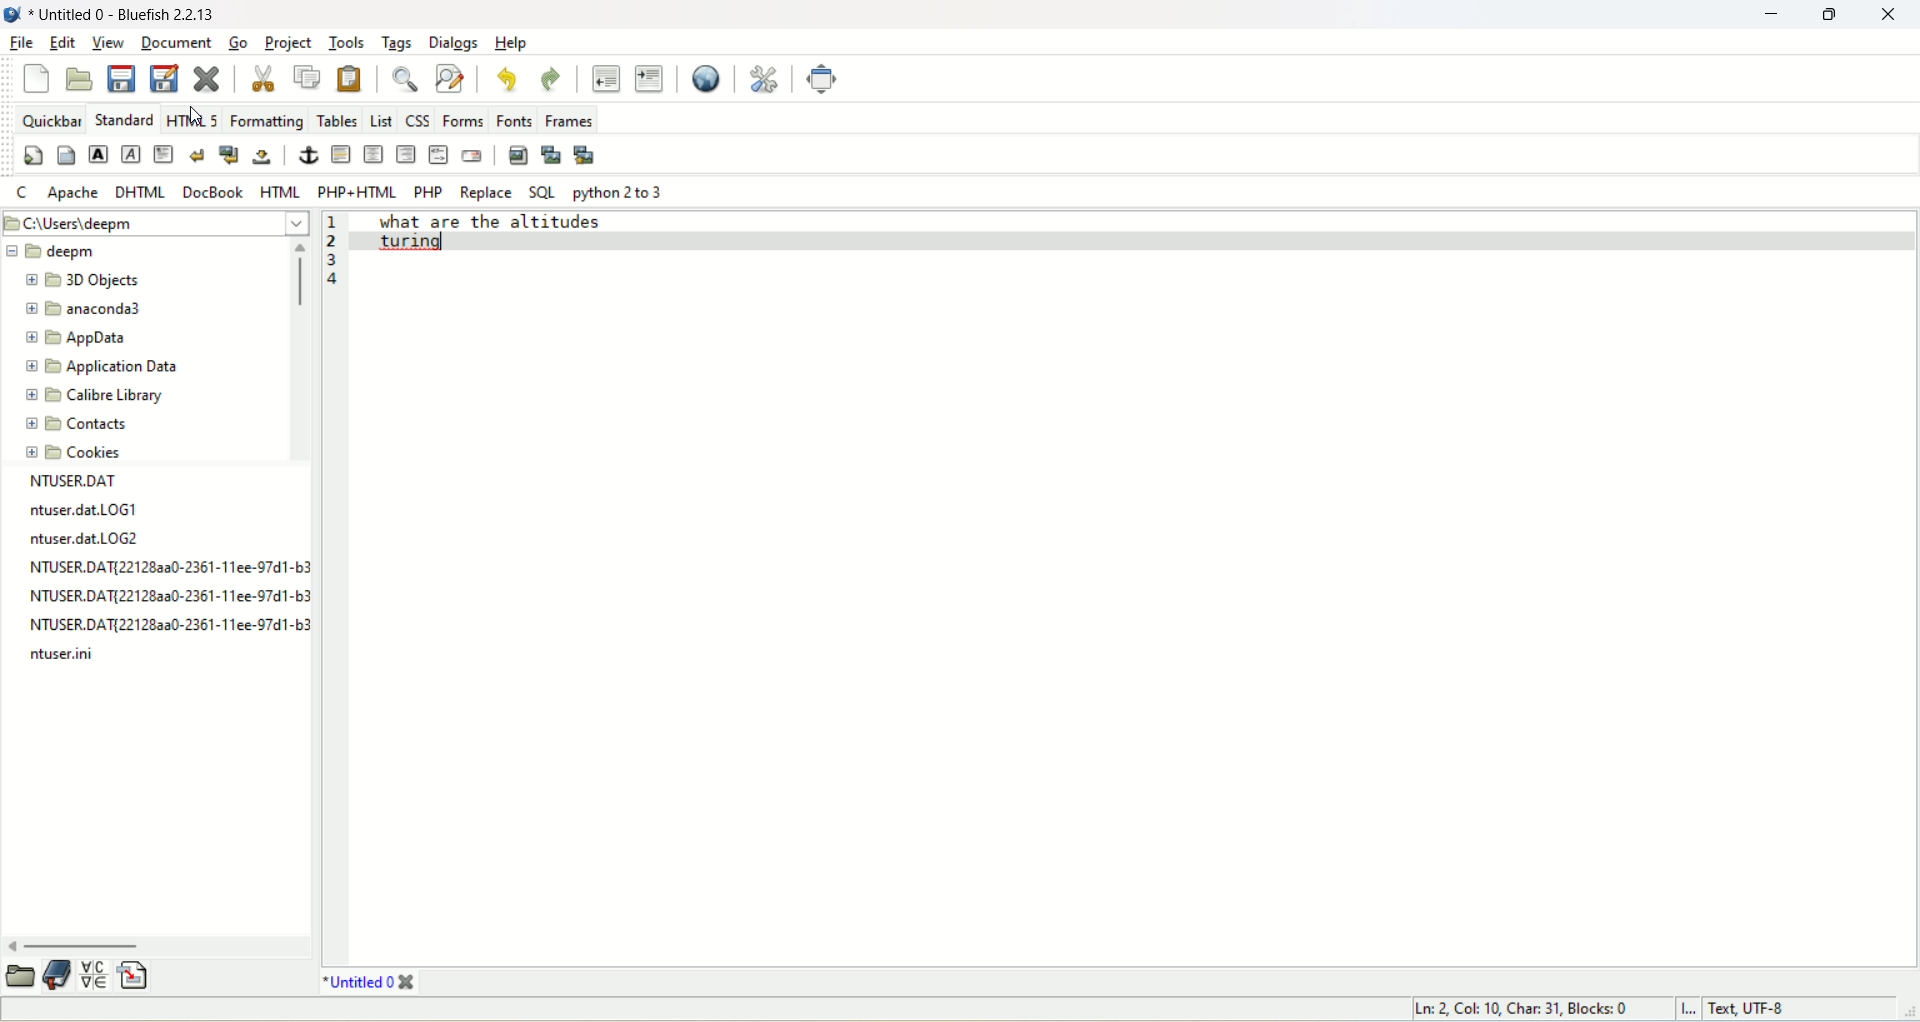 This screenshot has height=1022, width=1920. I want to click on application, so click(104, 369).